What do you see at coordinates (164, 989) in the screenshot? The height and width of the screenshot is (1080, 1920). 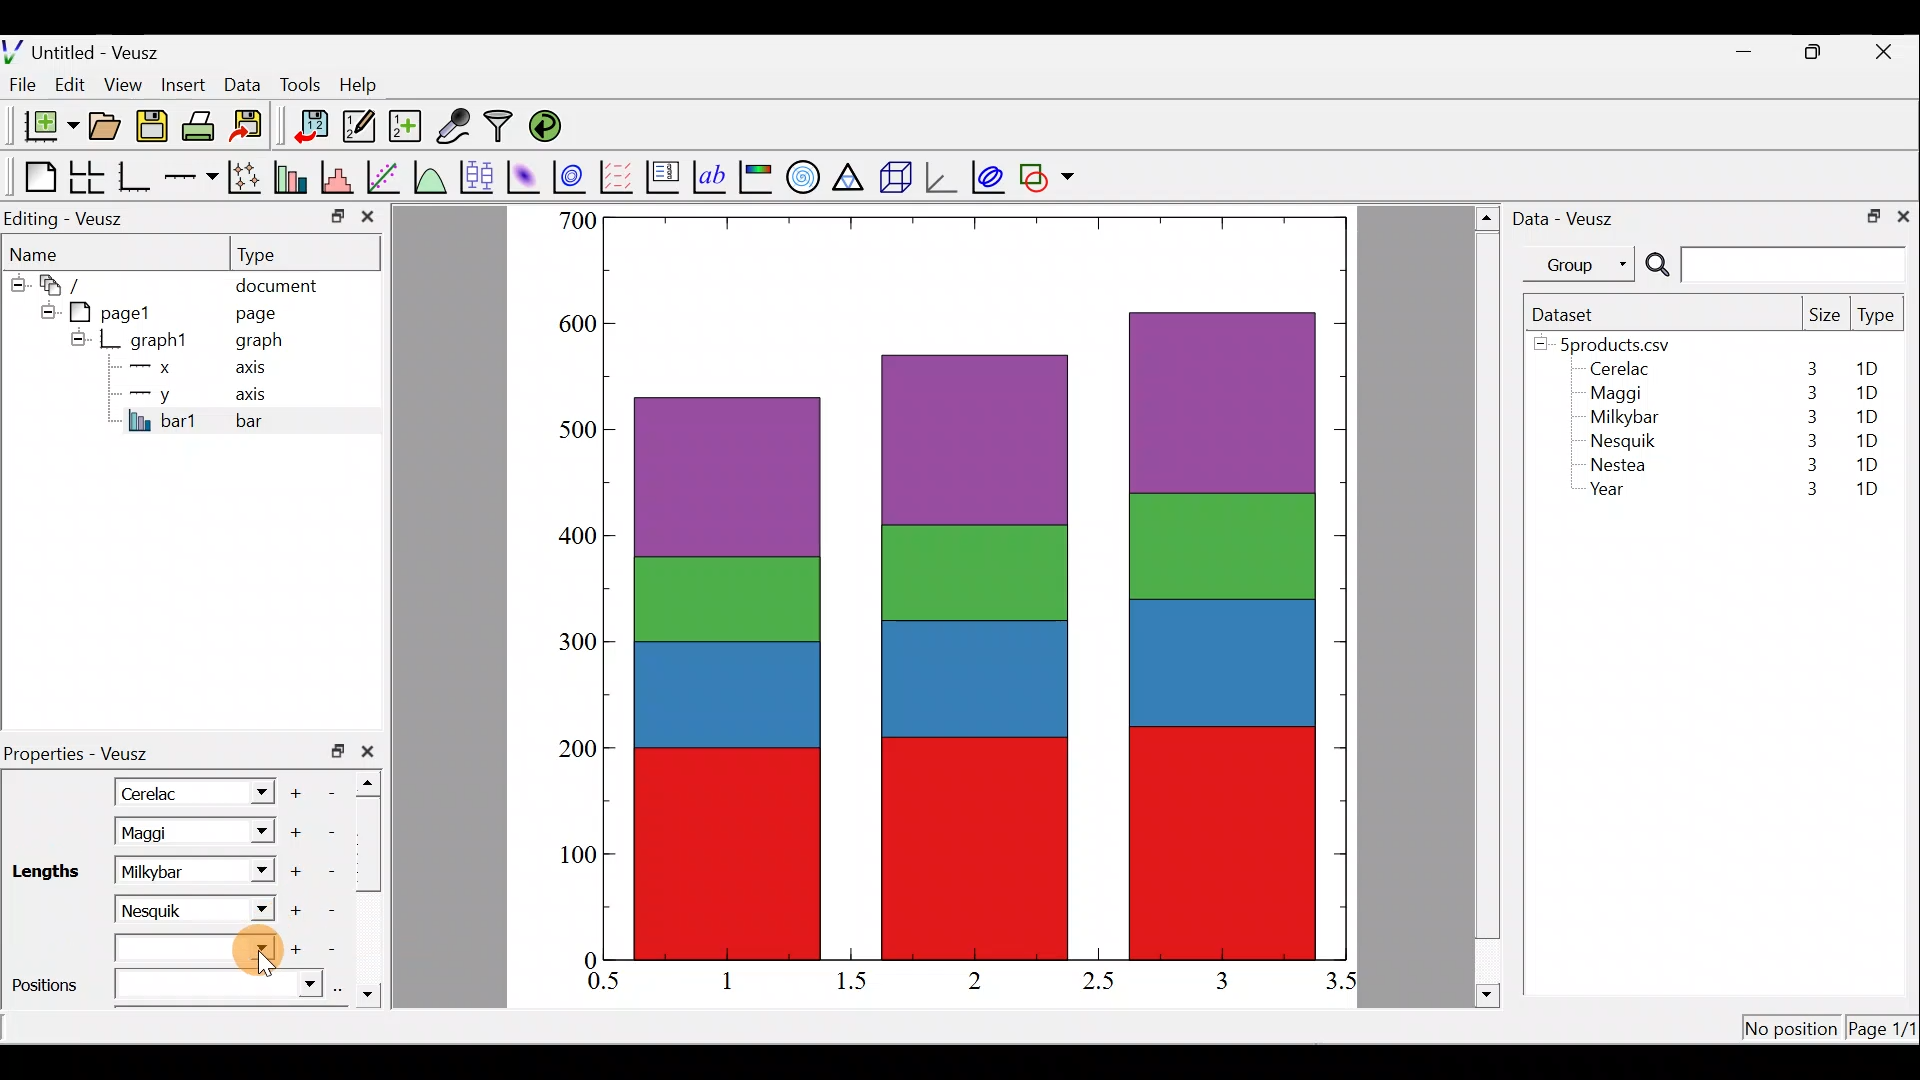 I see `Positions` at bounding box center [164, 989].